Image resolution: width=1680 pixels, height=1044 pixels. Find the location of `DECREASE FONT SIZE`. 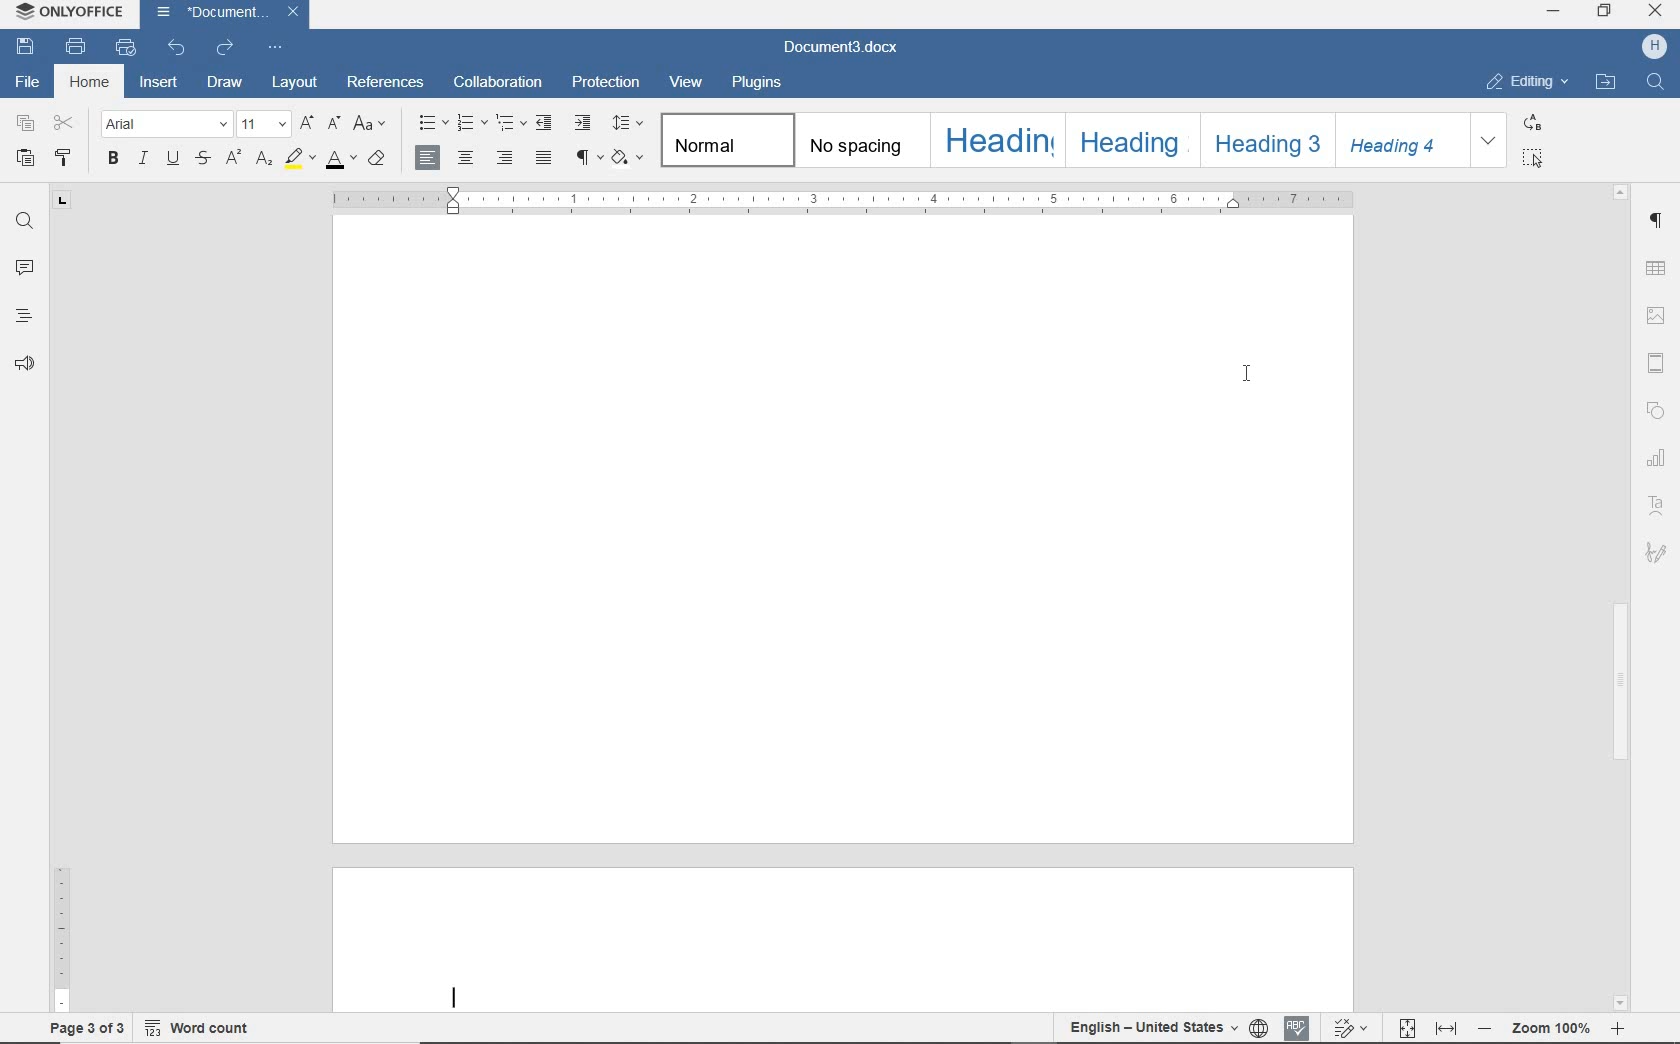

DECREASE FONT SIZE is located at coordinates (334, 123).